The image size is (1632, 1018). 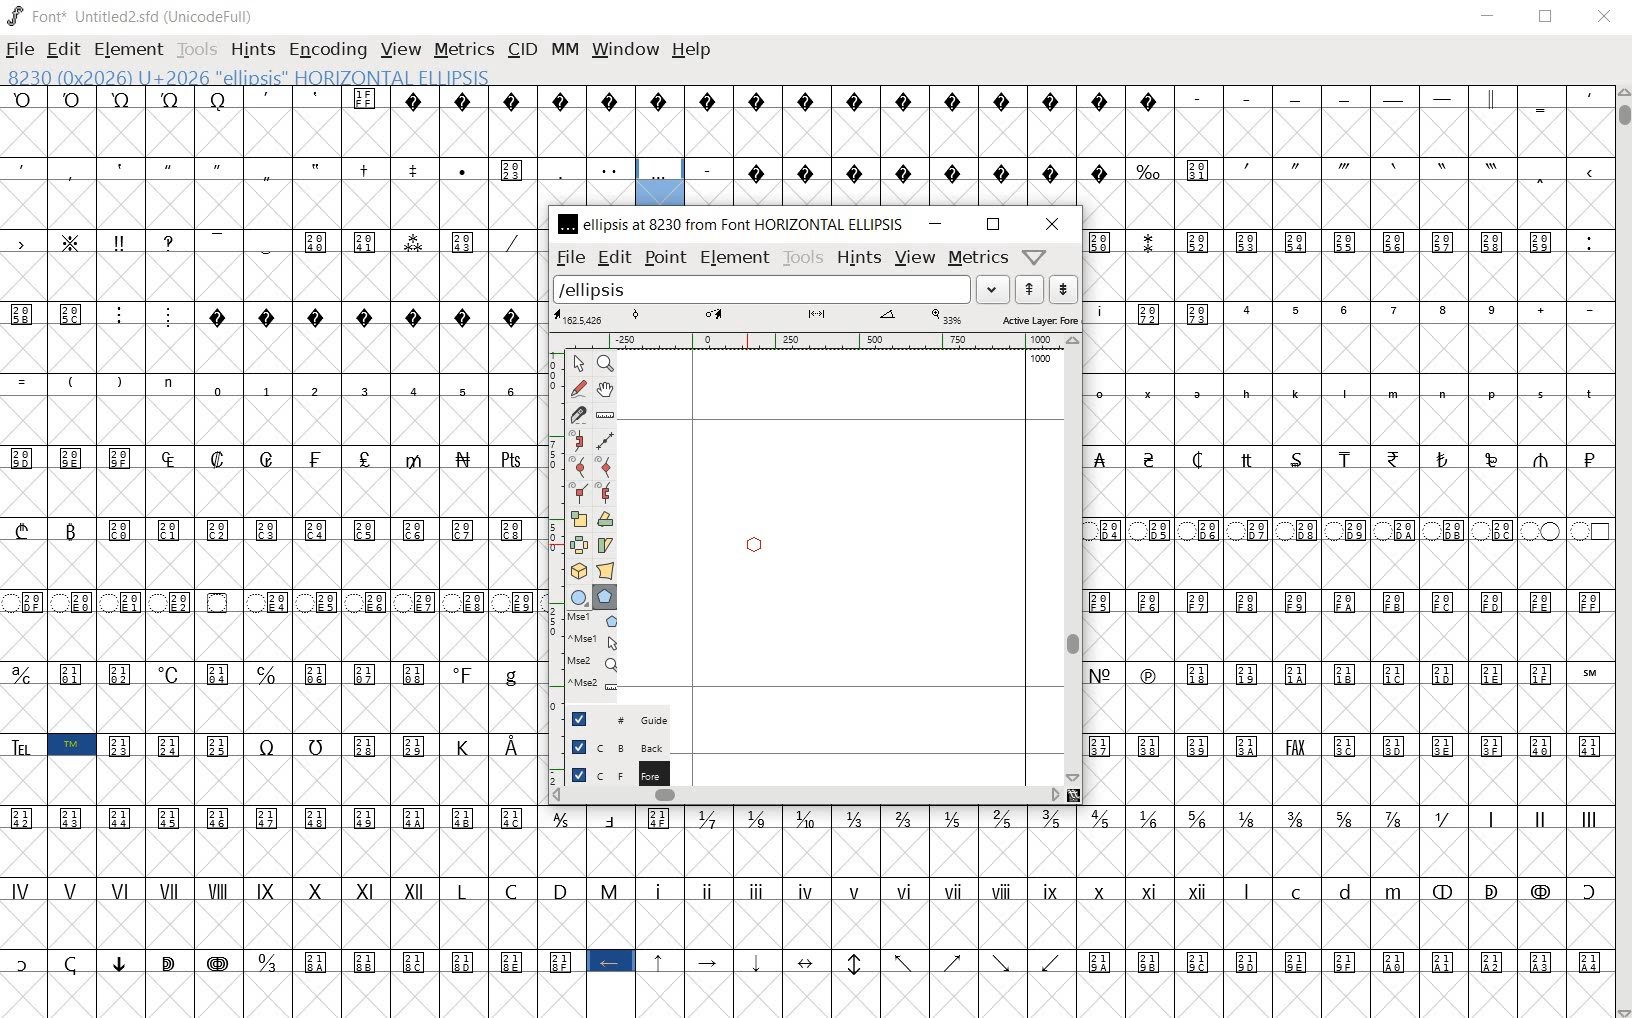 What do you see at coordinates (606, 570) in the screenshot?
I see `perform a perspective transformation on the selection` at bounding box center [606, 570].